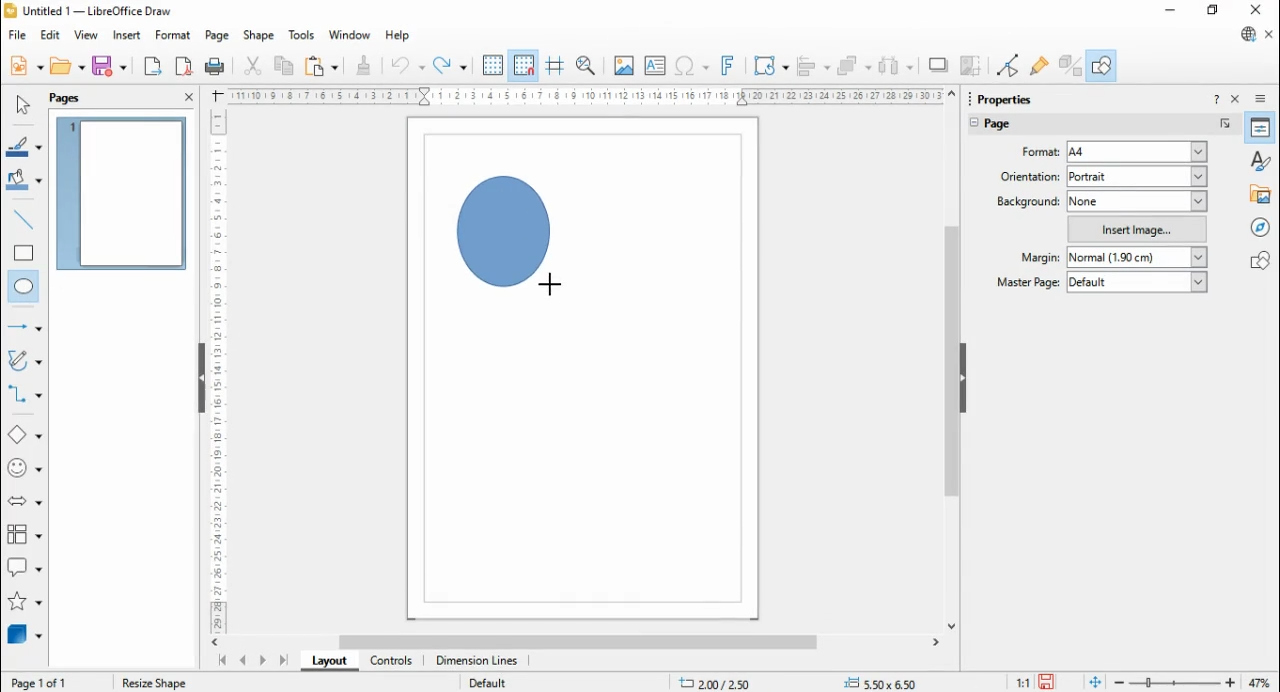  What do you see at coordinates (252, 65) in the screenshot?
I see `cut` at bounding box center [252, 65].